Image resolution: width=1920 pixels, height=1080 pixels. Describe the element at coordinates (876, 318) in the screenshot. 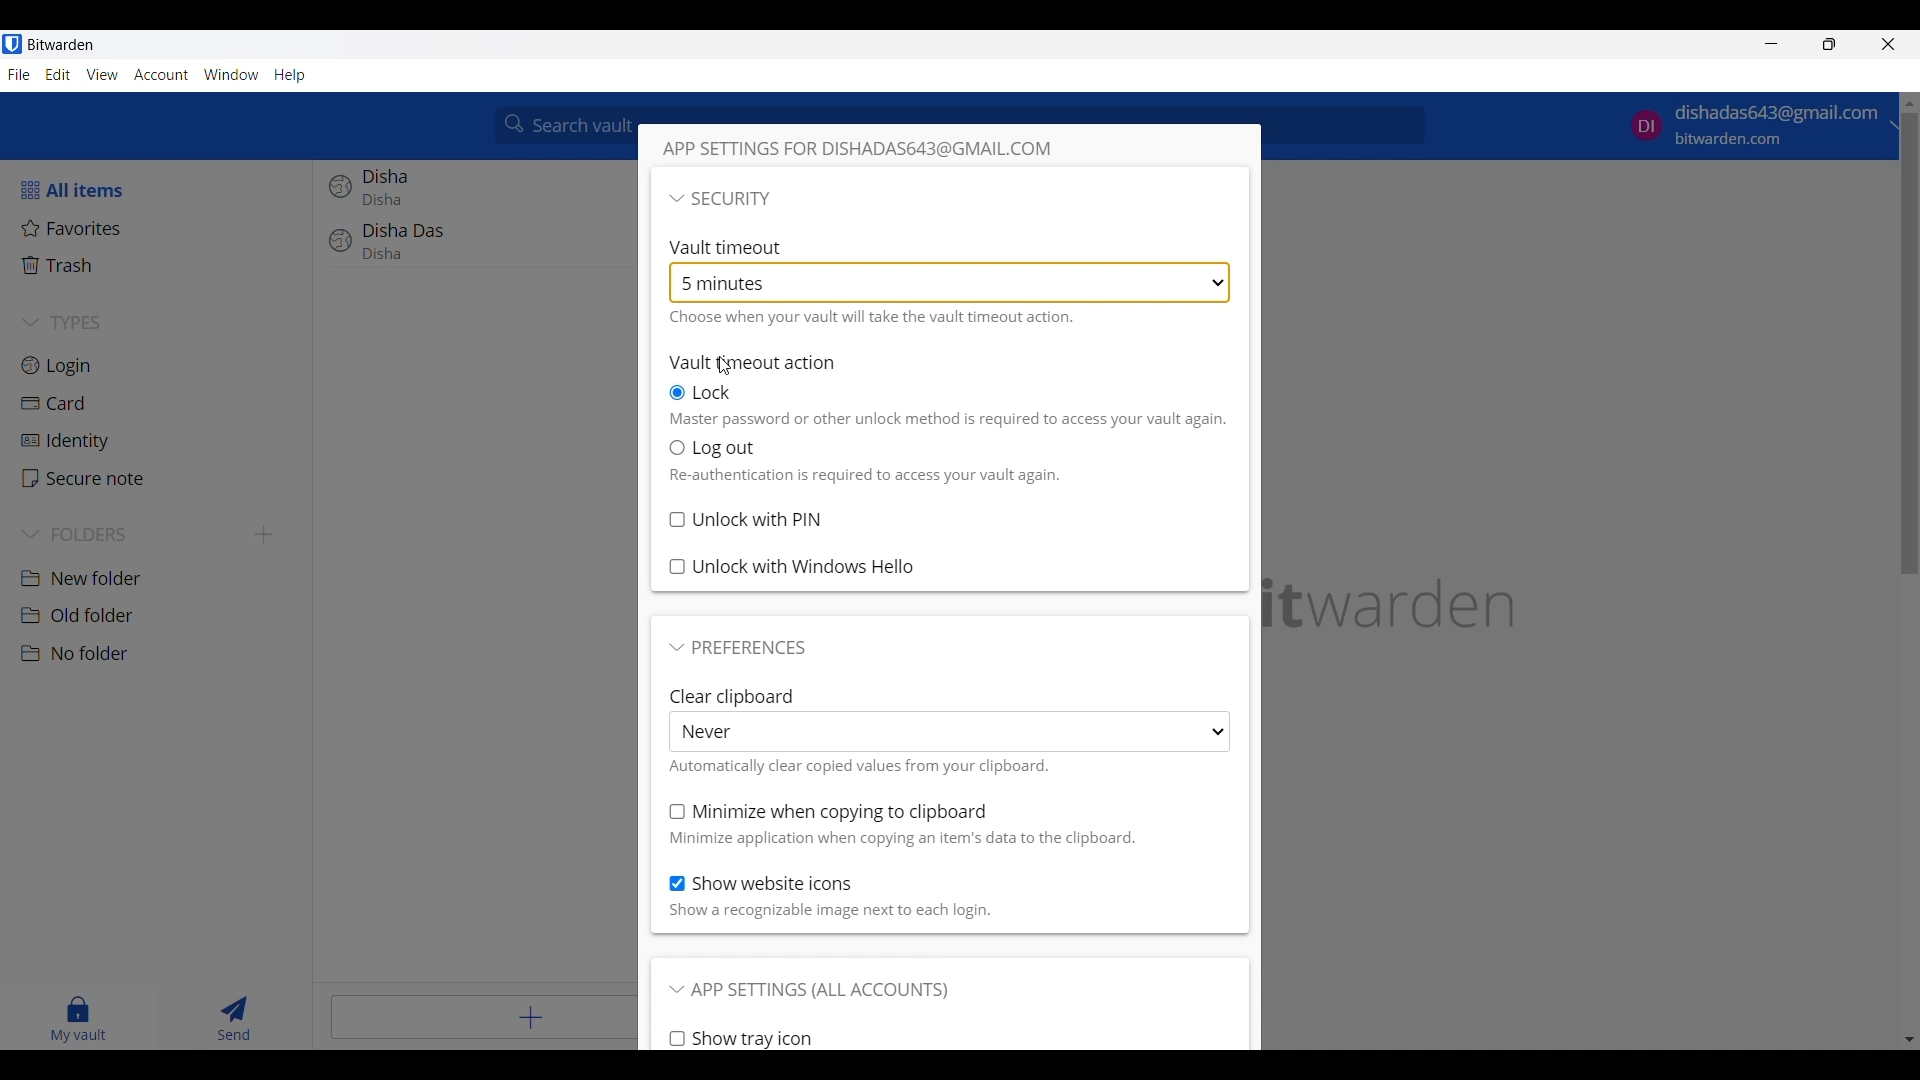

I see `Description of vault timeout` at that location.